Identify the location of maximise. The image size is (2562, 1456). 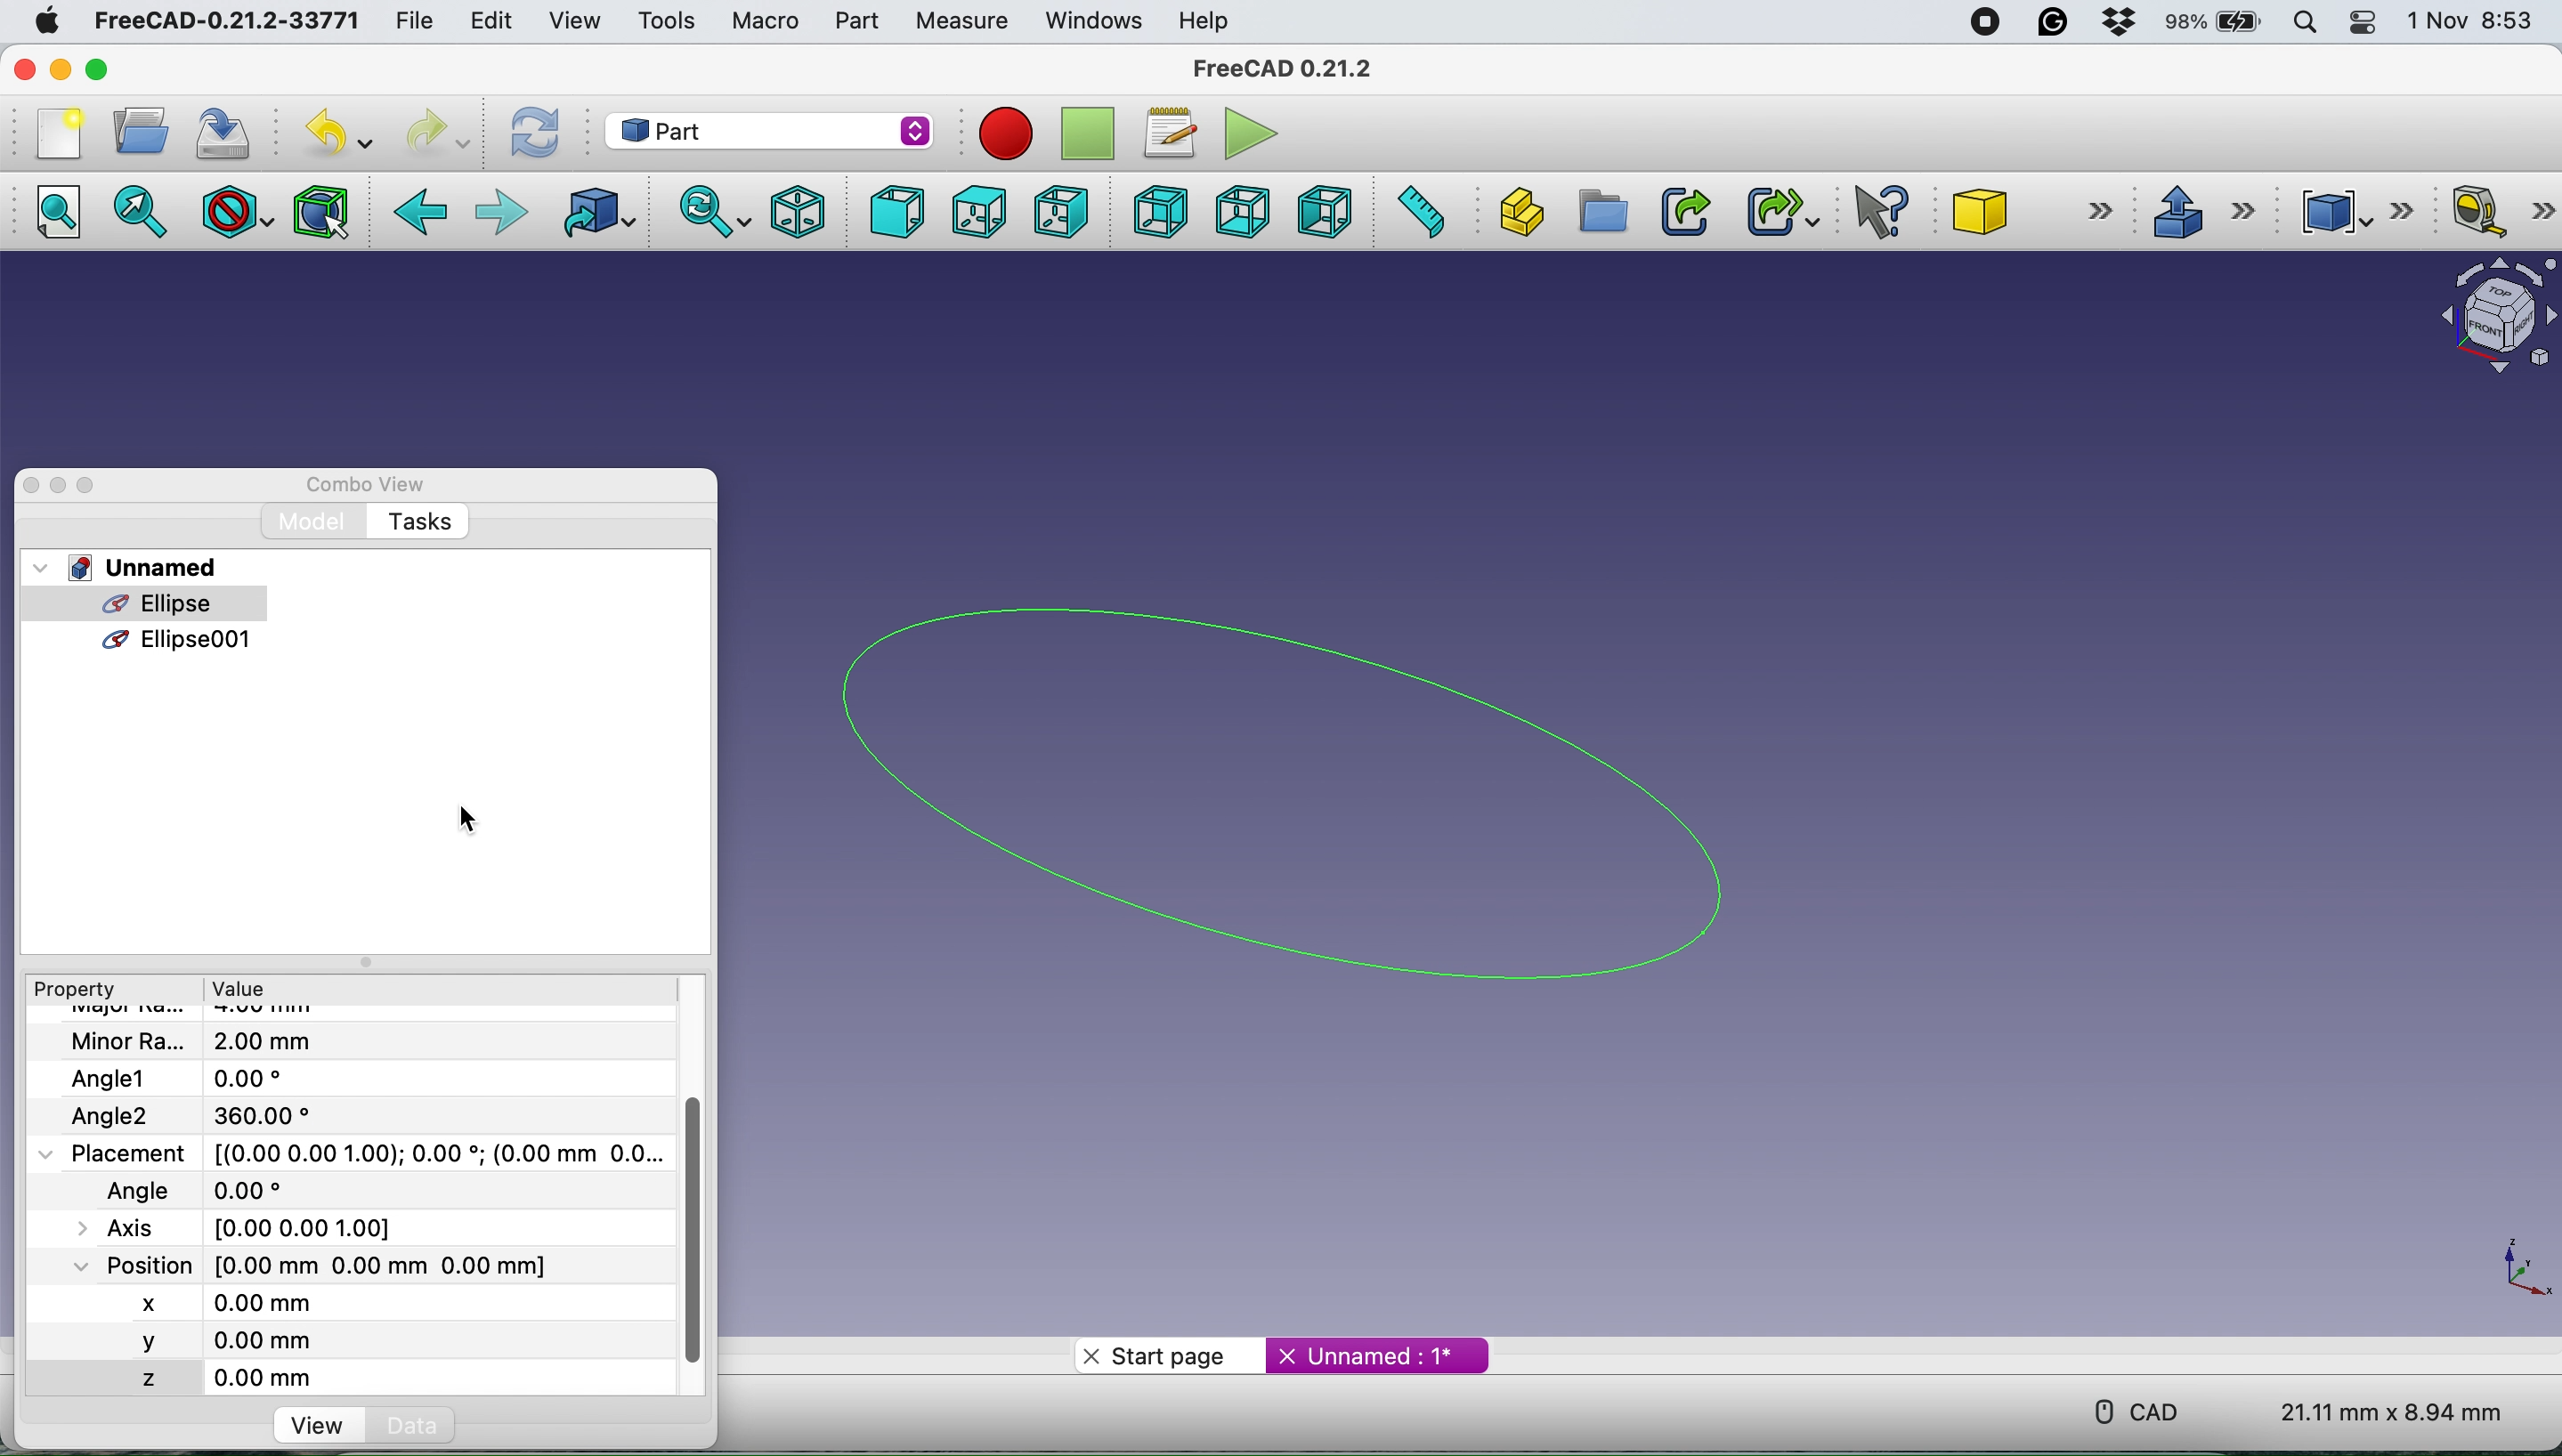
(93, 489).